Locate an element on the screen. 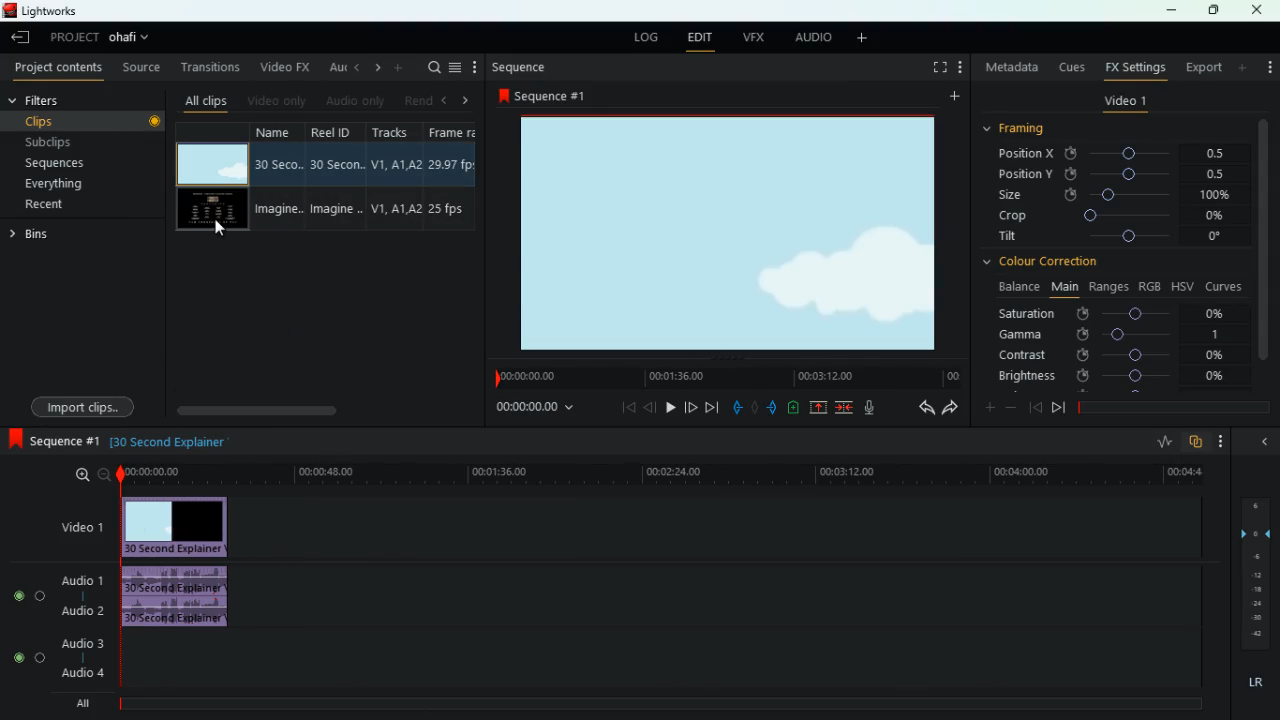 The height and width of the screenshot is (720, 1280). subclips is located at coordinates (82, 141).